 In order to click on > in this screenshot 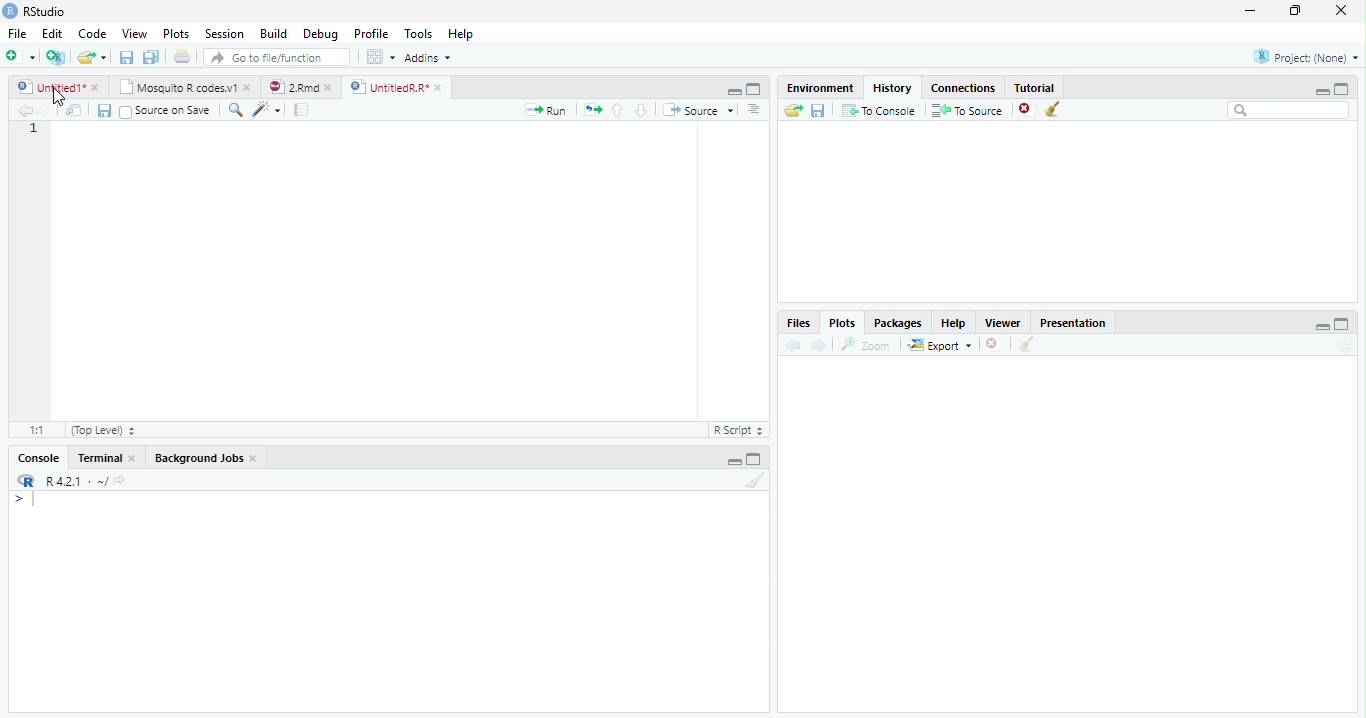, I will do `click(14, 500)`.